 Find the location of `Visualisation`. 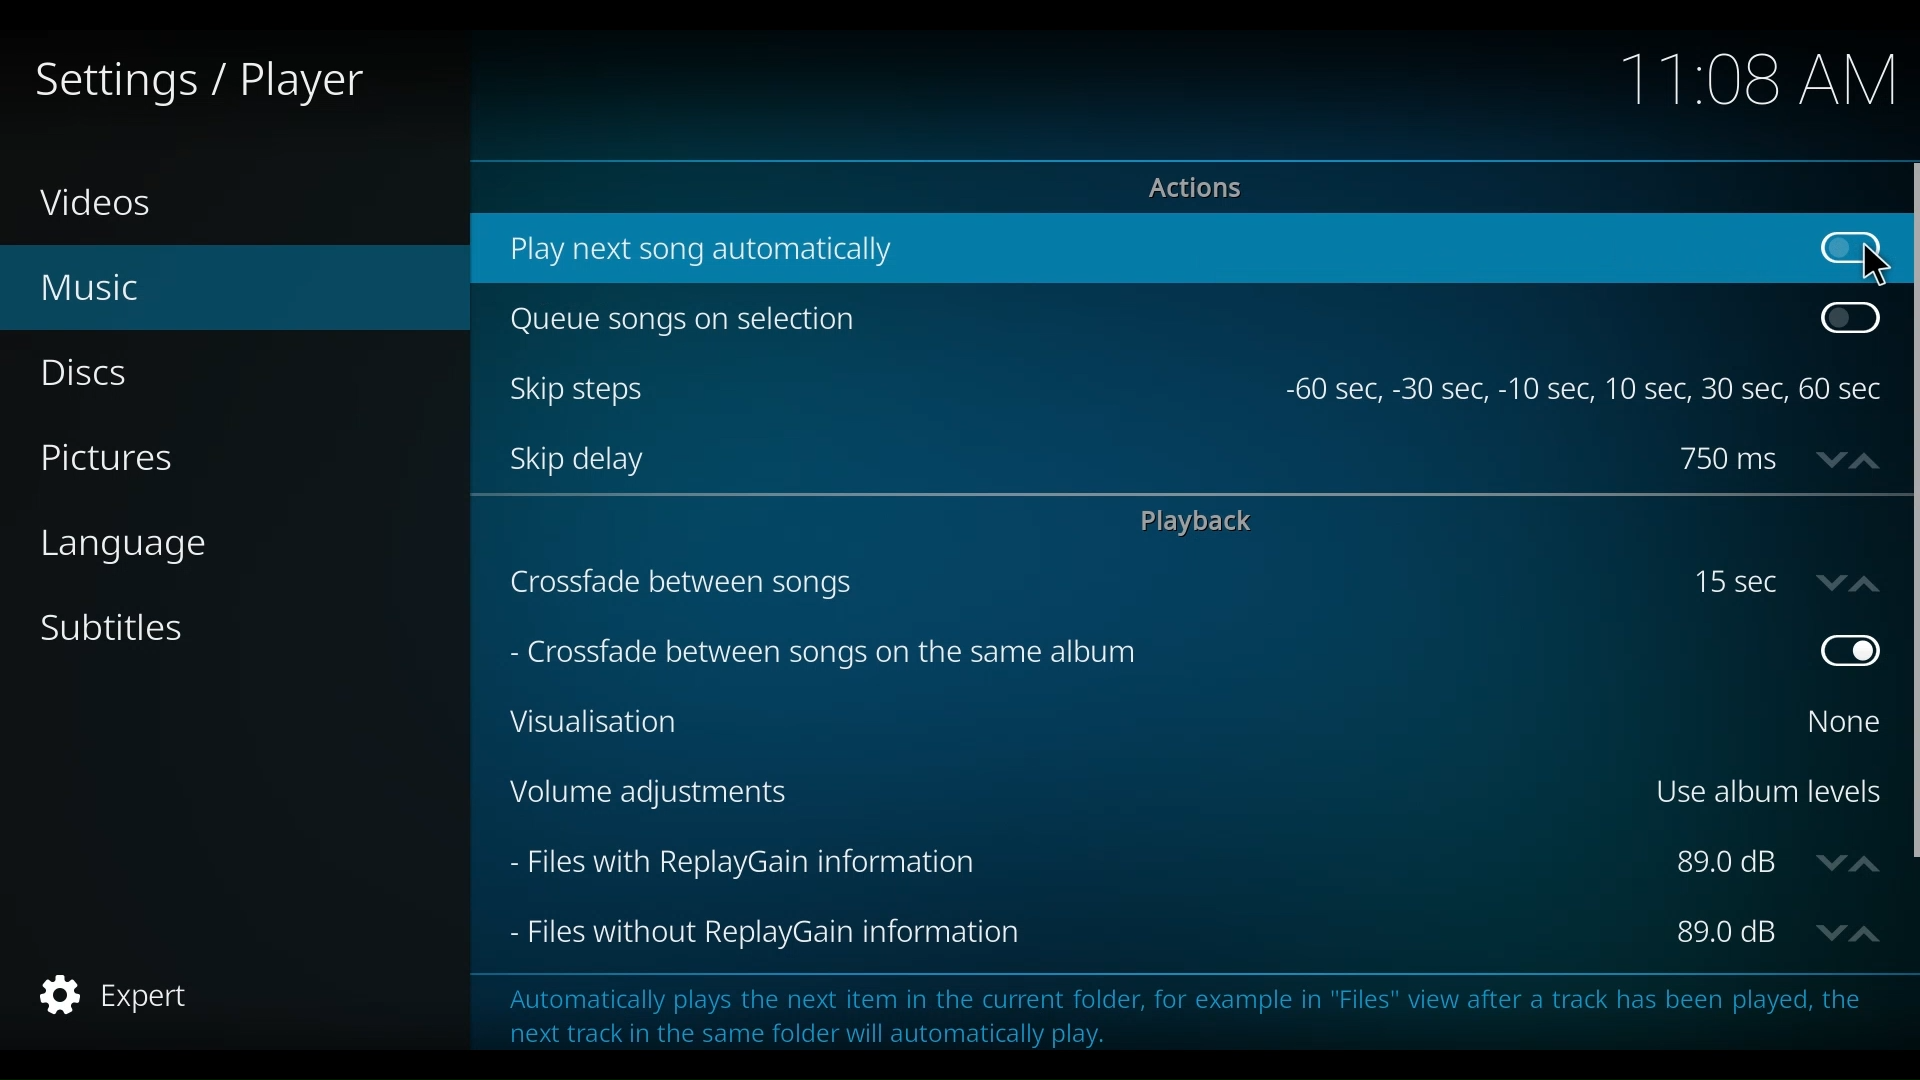

Visualisation is located at coordinates (1137, 721).